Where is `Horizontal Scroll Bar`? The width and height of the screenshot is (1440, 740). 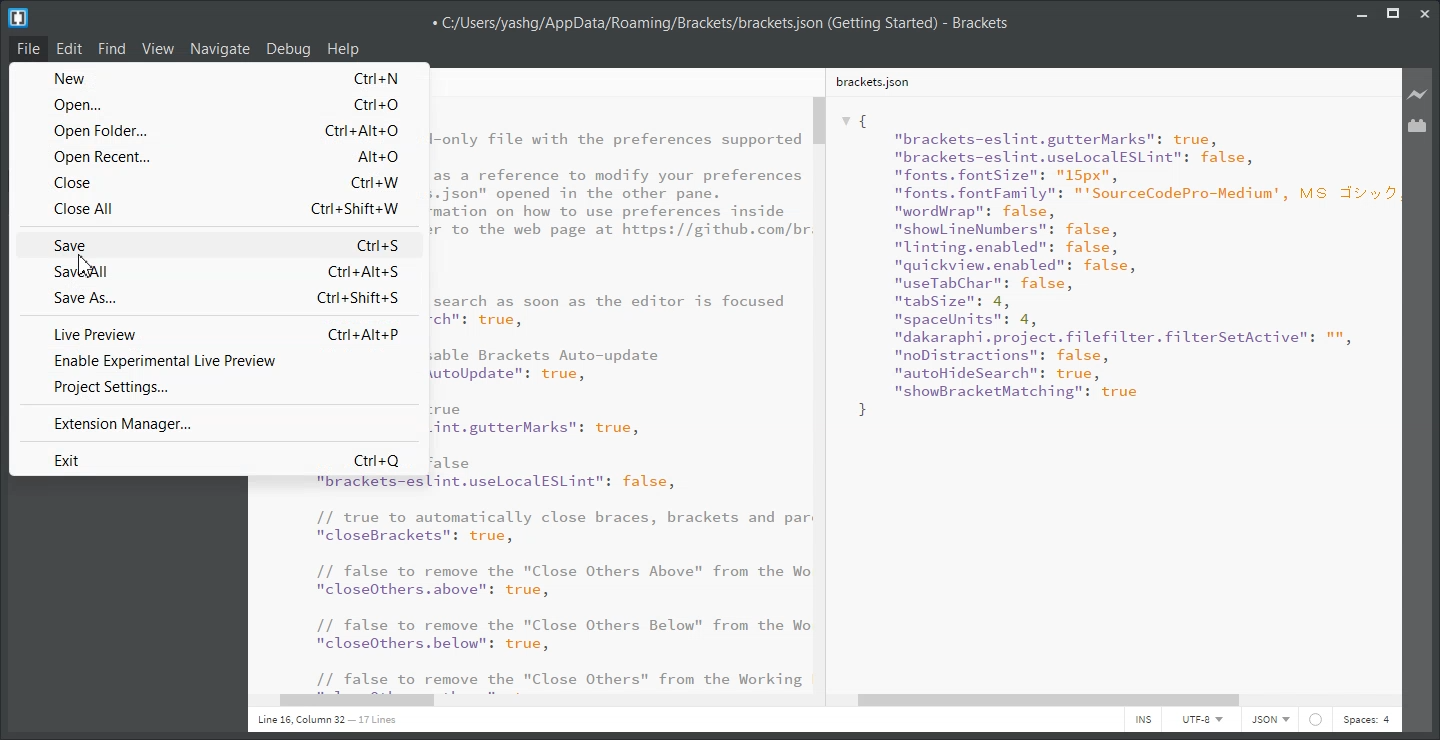
Horizontal Scroll Bar is located at coordinates (530, 701).